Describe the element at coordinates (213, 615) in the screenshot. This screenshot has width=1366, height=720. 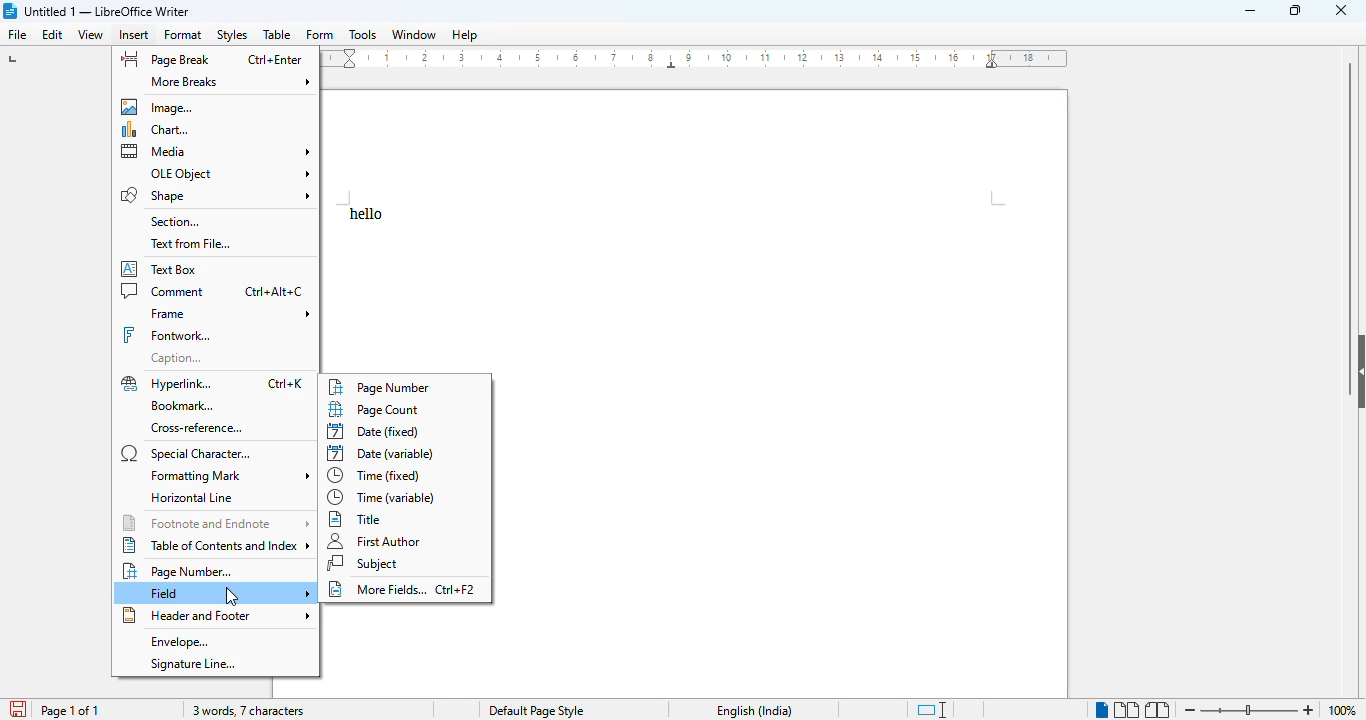
I see `header and footer` at that location.